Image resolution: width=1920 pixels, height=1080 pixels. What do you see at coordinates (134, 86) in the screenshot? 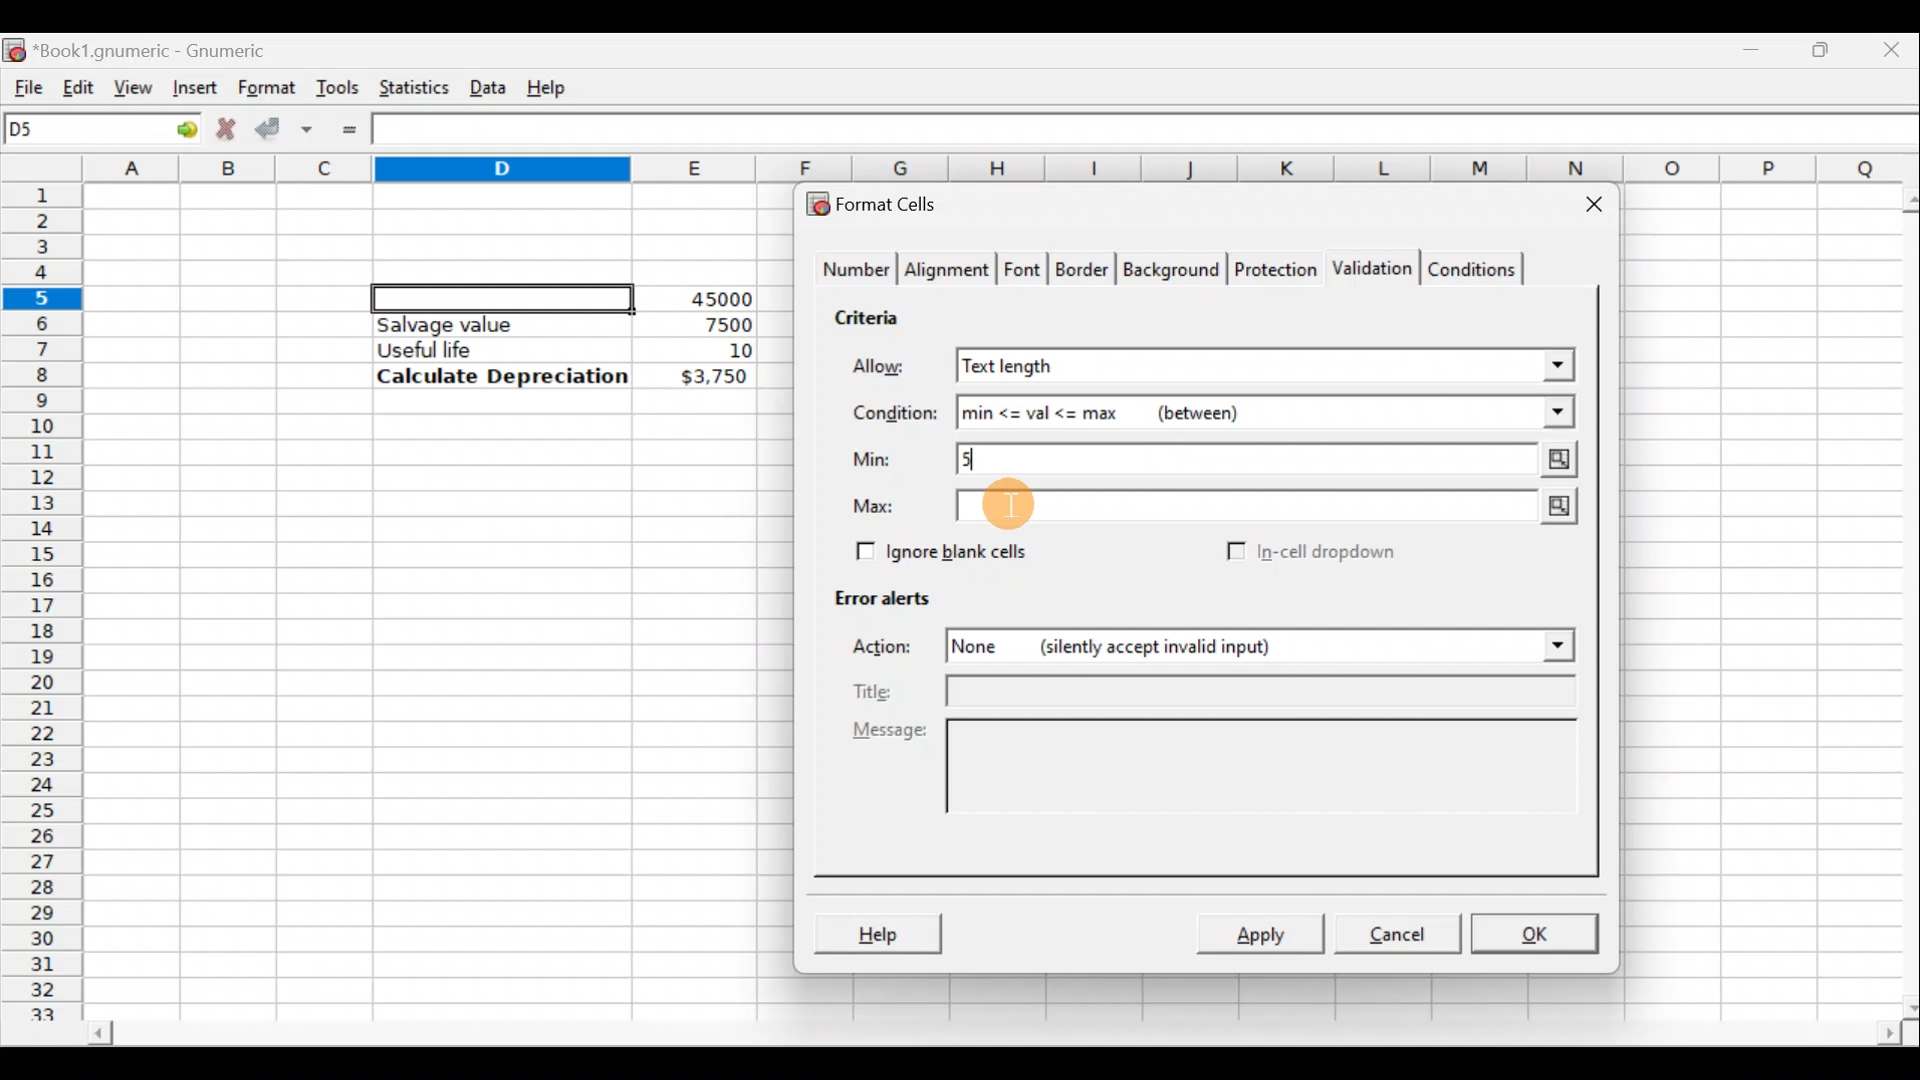
I see `View` at bounding box center [134, 86].